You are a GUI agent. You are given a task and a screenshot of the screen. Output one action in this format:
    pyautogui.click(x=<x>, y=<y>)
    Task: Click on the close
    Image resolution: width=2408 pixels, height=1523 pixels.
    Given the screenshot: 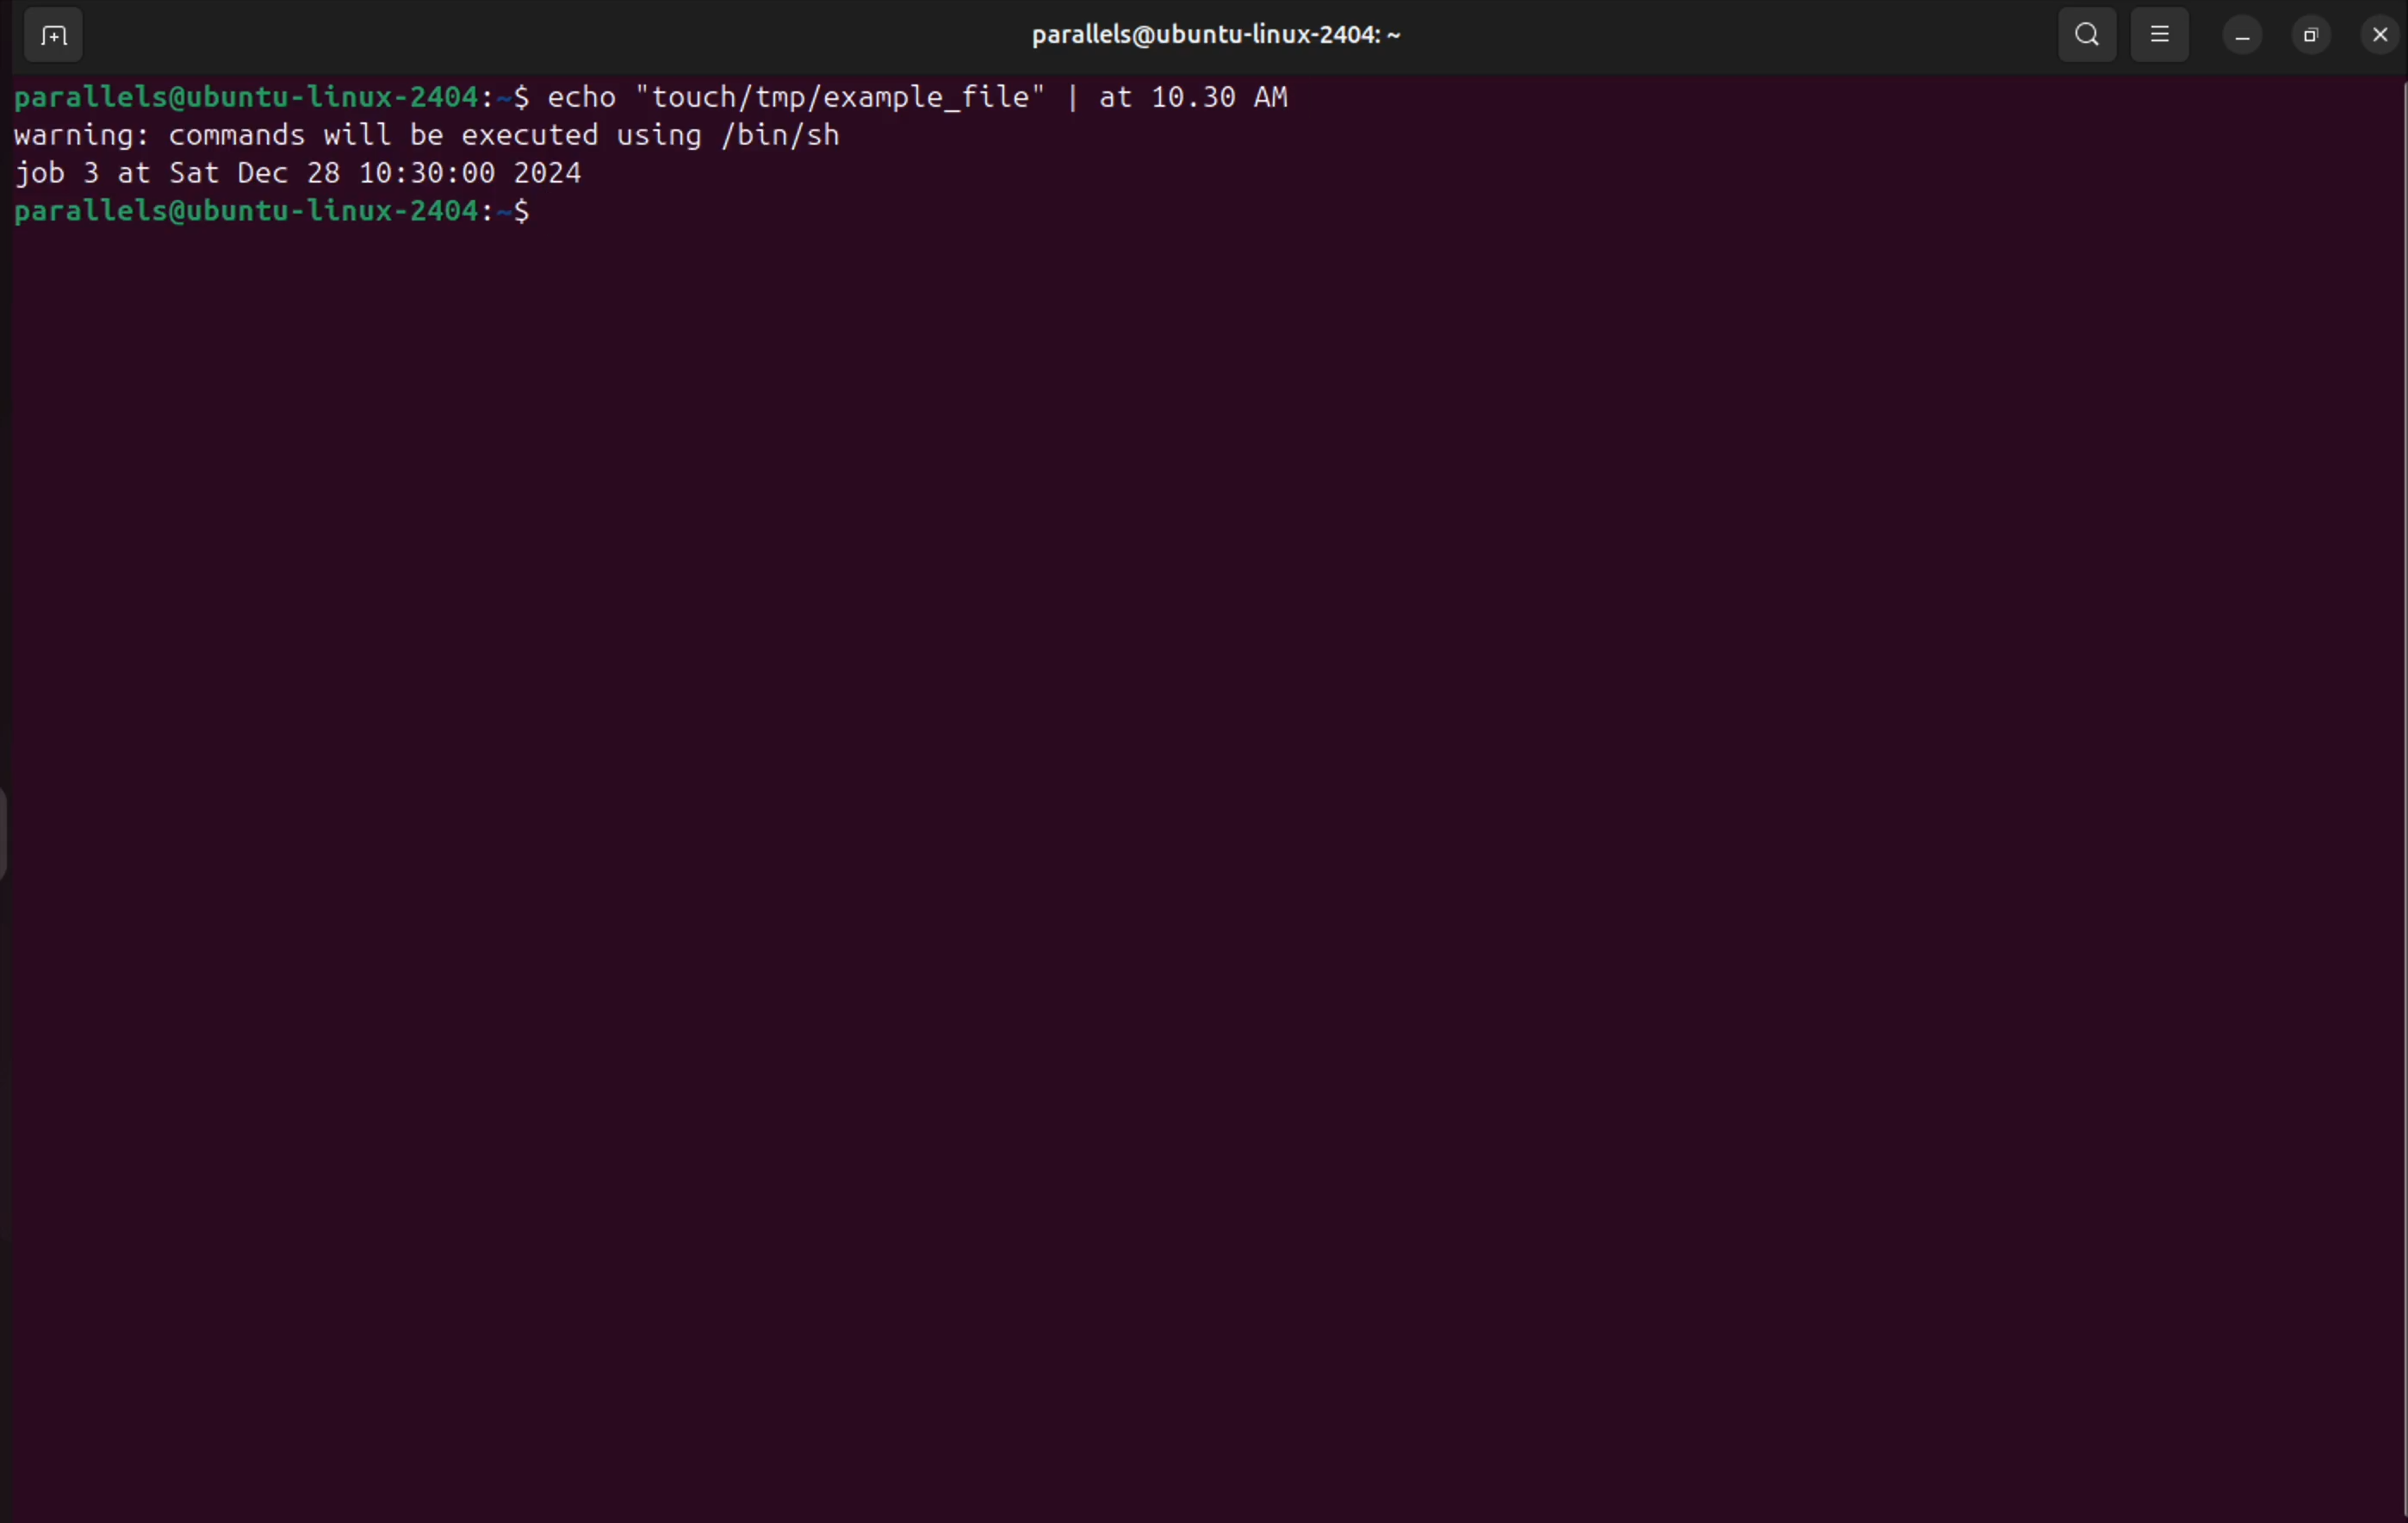 What is the action you would take?
    pyautogui.click(x=2375, y=35)
    